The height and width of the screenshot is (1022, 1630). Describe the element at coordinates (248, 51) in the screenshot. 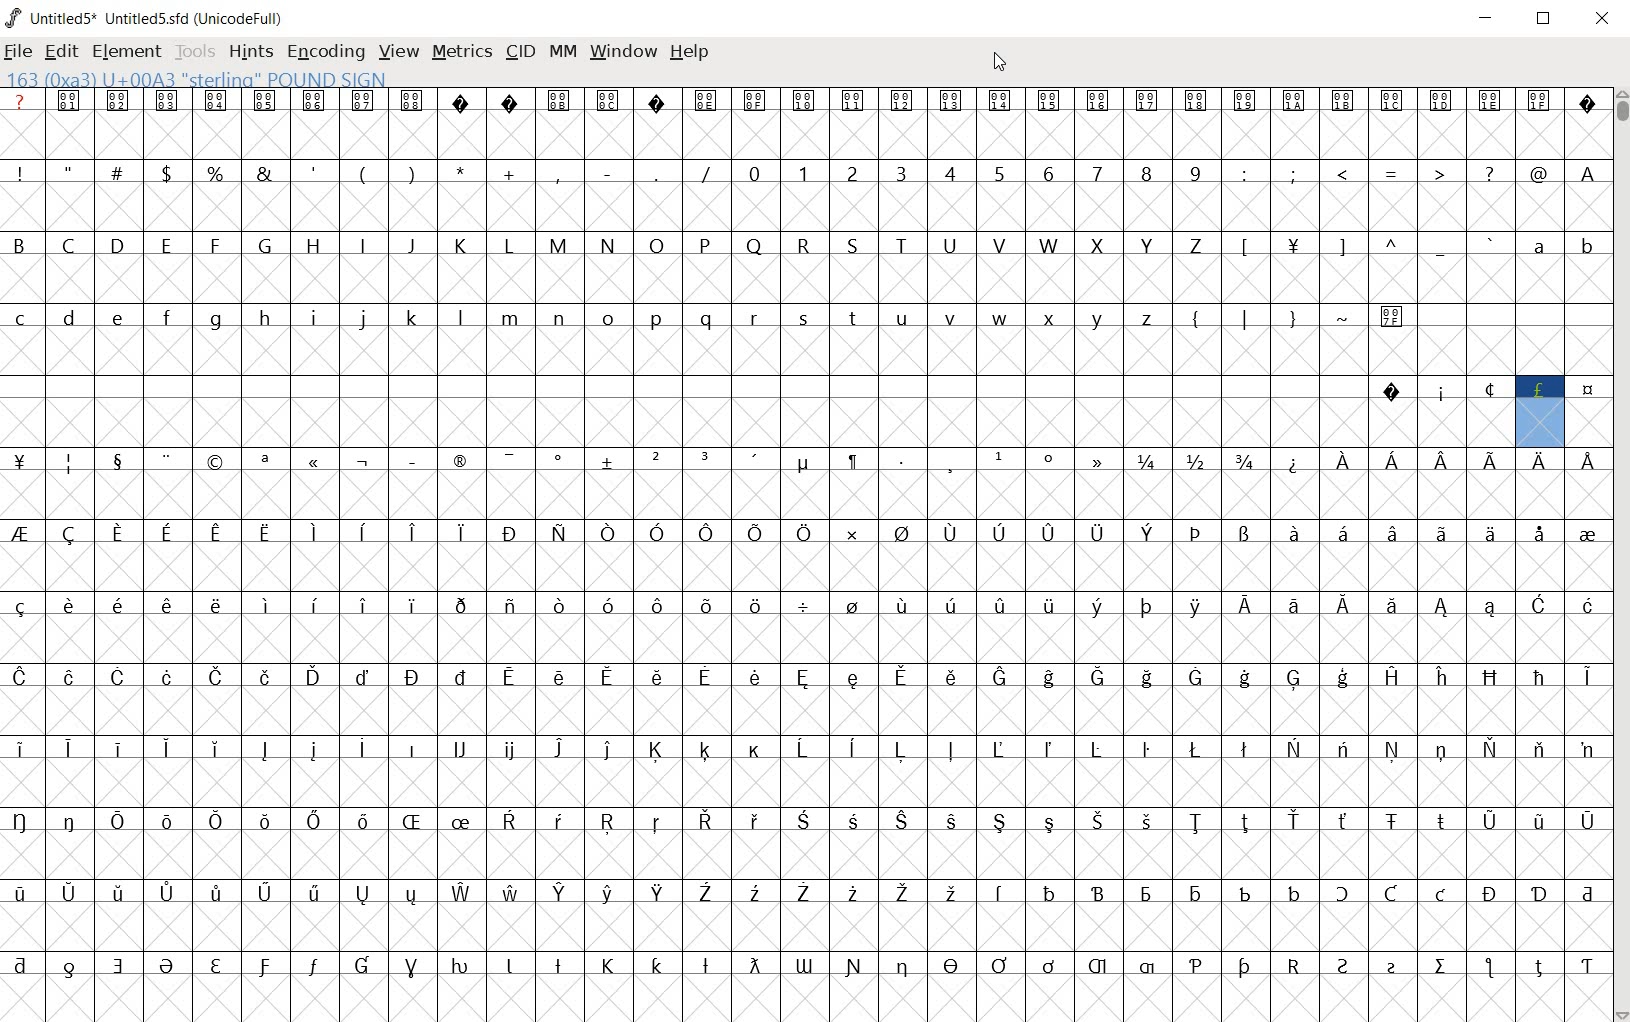

I see `HINTS` at that location.